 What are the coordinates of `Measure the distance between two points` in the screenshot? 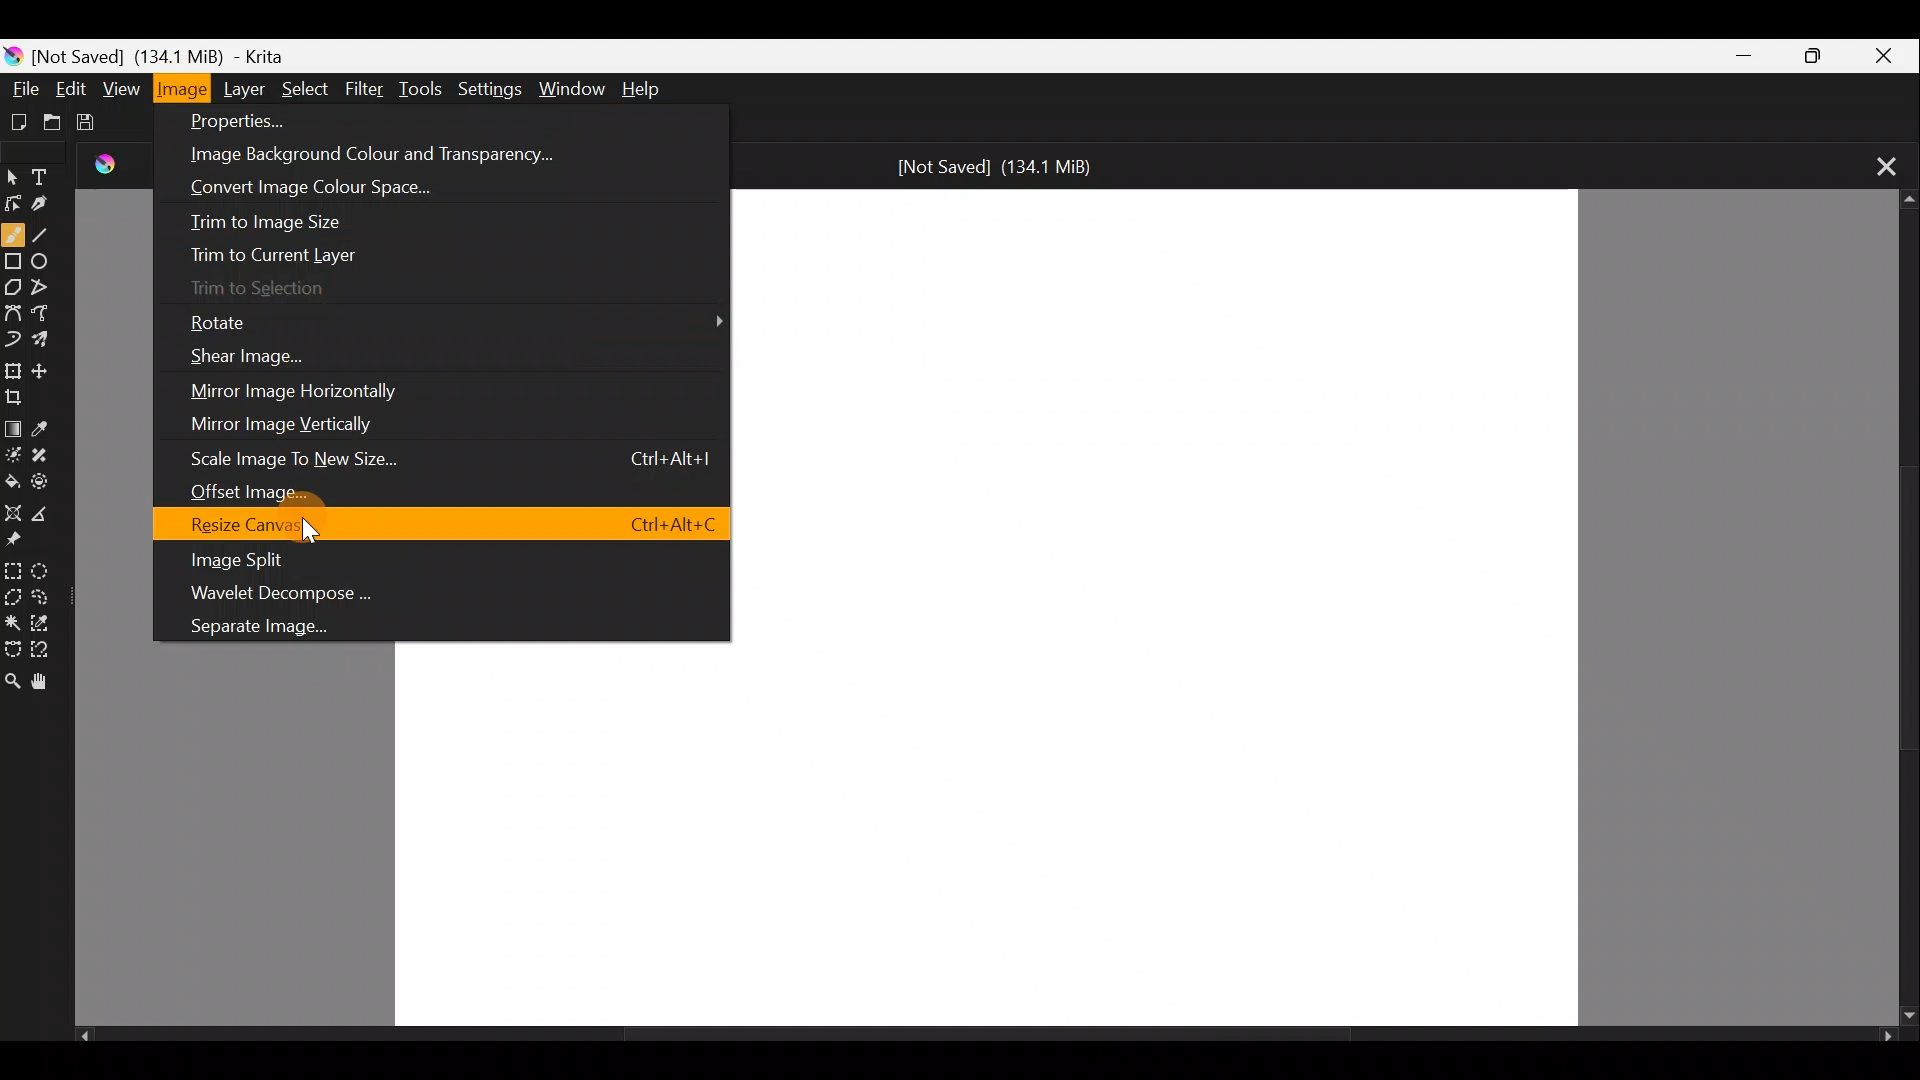 It's located at (46, 515).